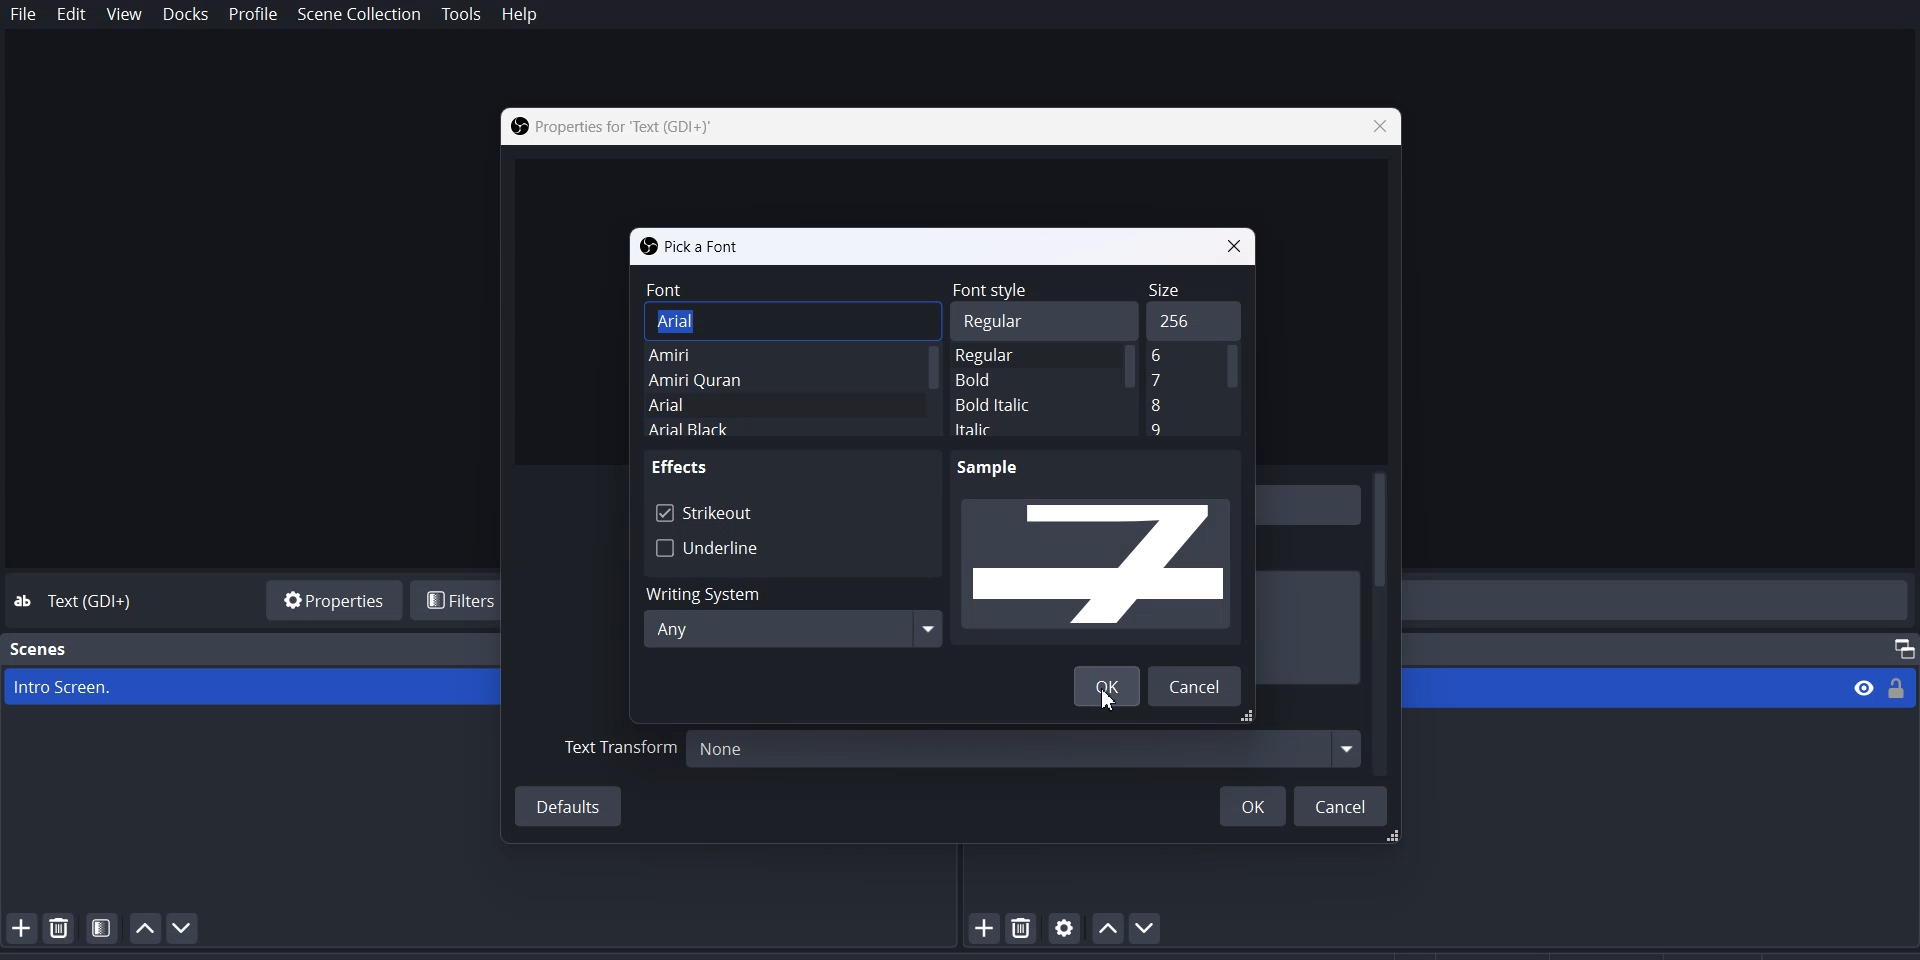  I want to click on Pick a Font, so click(690, 245).